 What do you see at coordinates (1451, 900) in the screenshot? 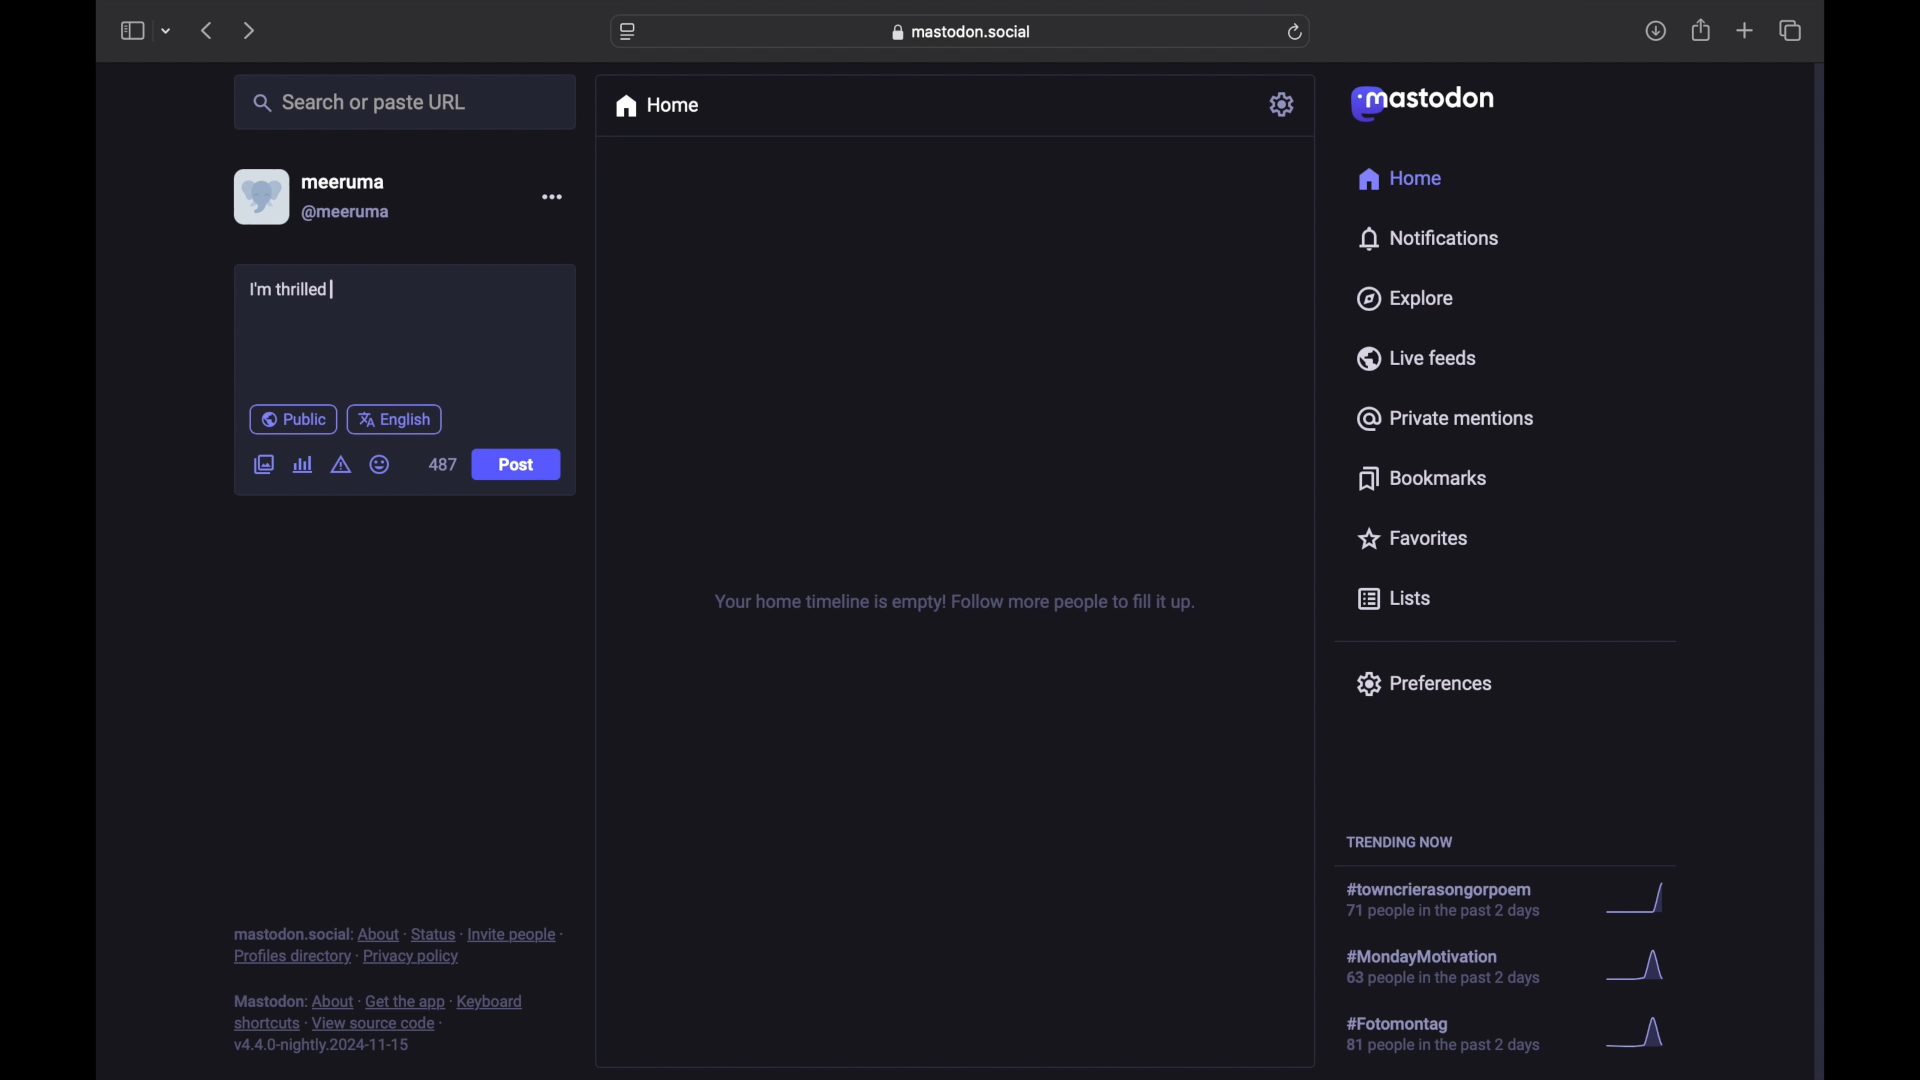
I see `hashtag trend` at bounding box center [1451, 900].